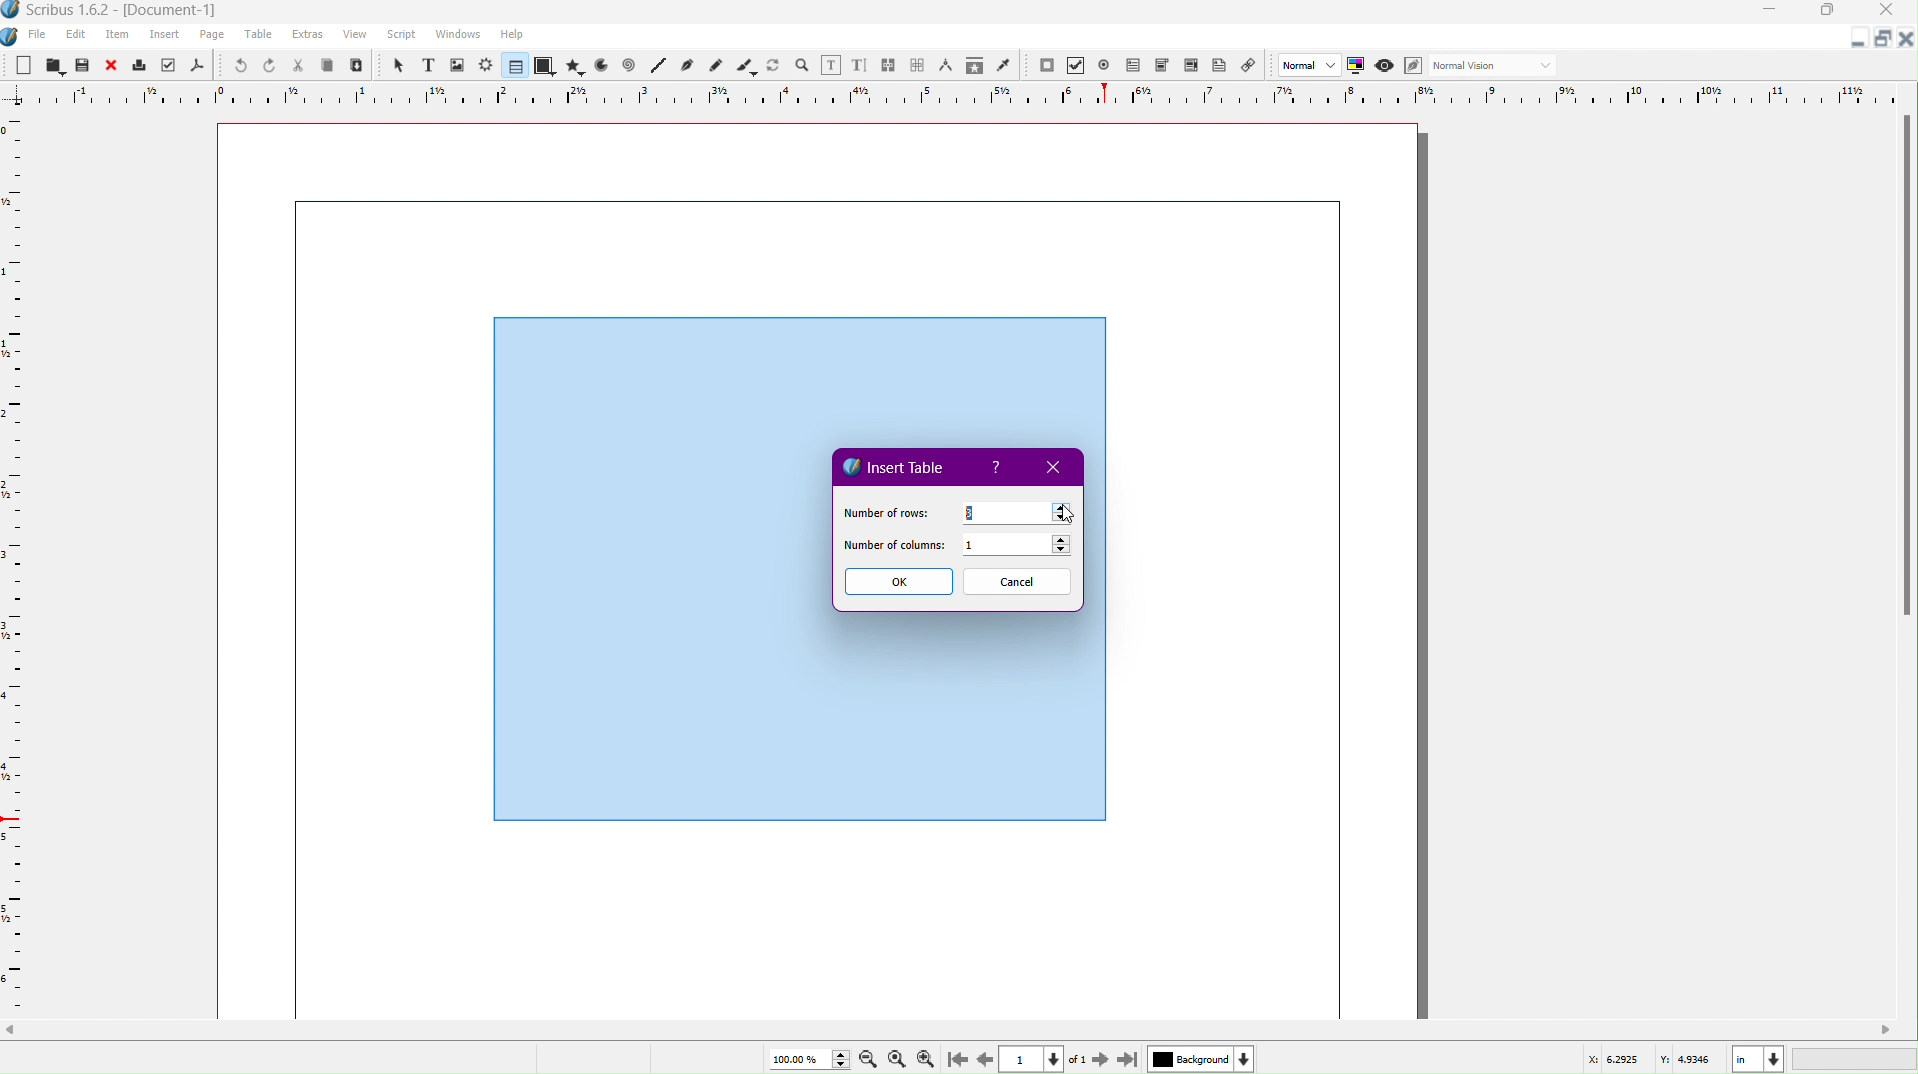 The width and height of the screenshot is (1918, 1074). Describe the element at coordinates (601, 67) in the screenshot. I see `Arc` at that location.